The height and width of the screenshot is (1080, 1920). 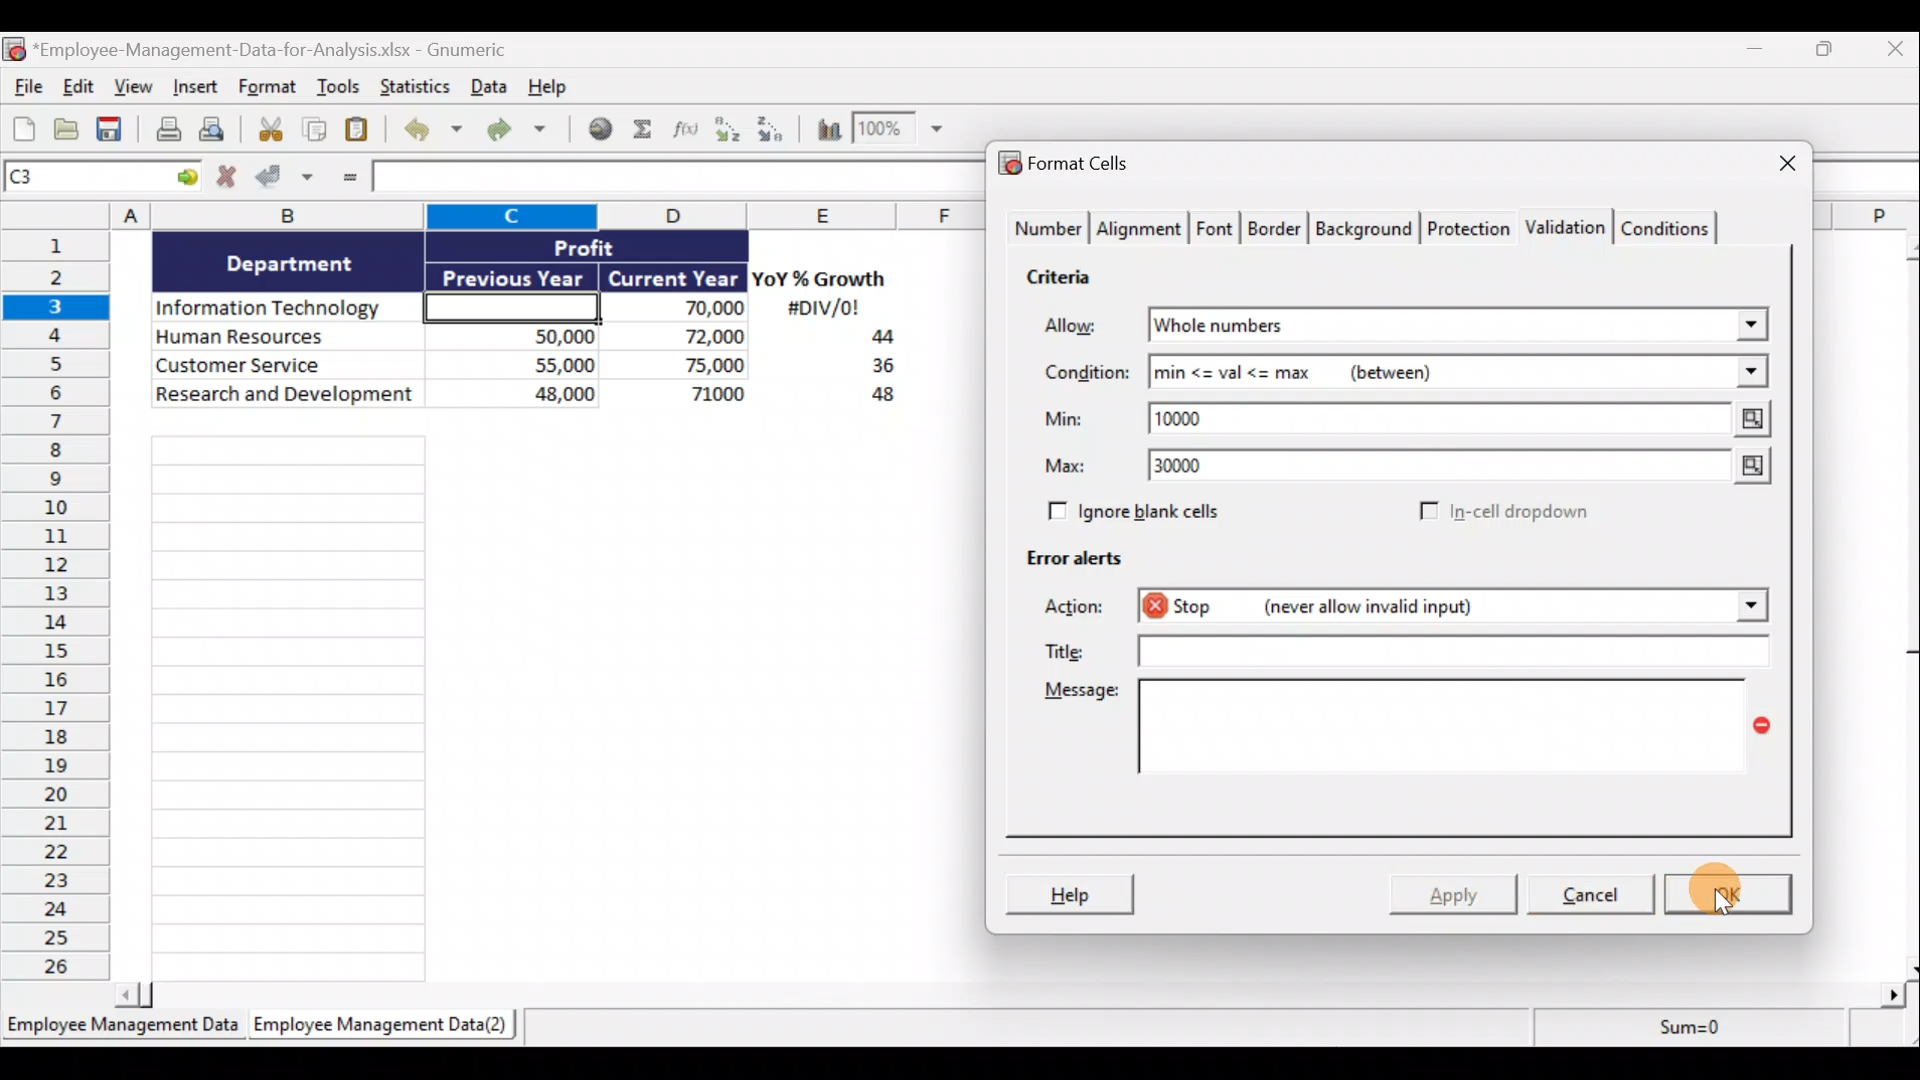 What do you see at coordinates (506, 305) in the screenshot?
I see `Cell C3` at bounding box center [506, 305].